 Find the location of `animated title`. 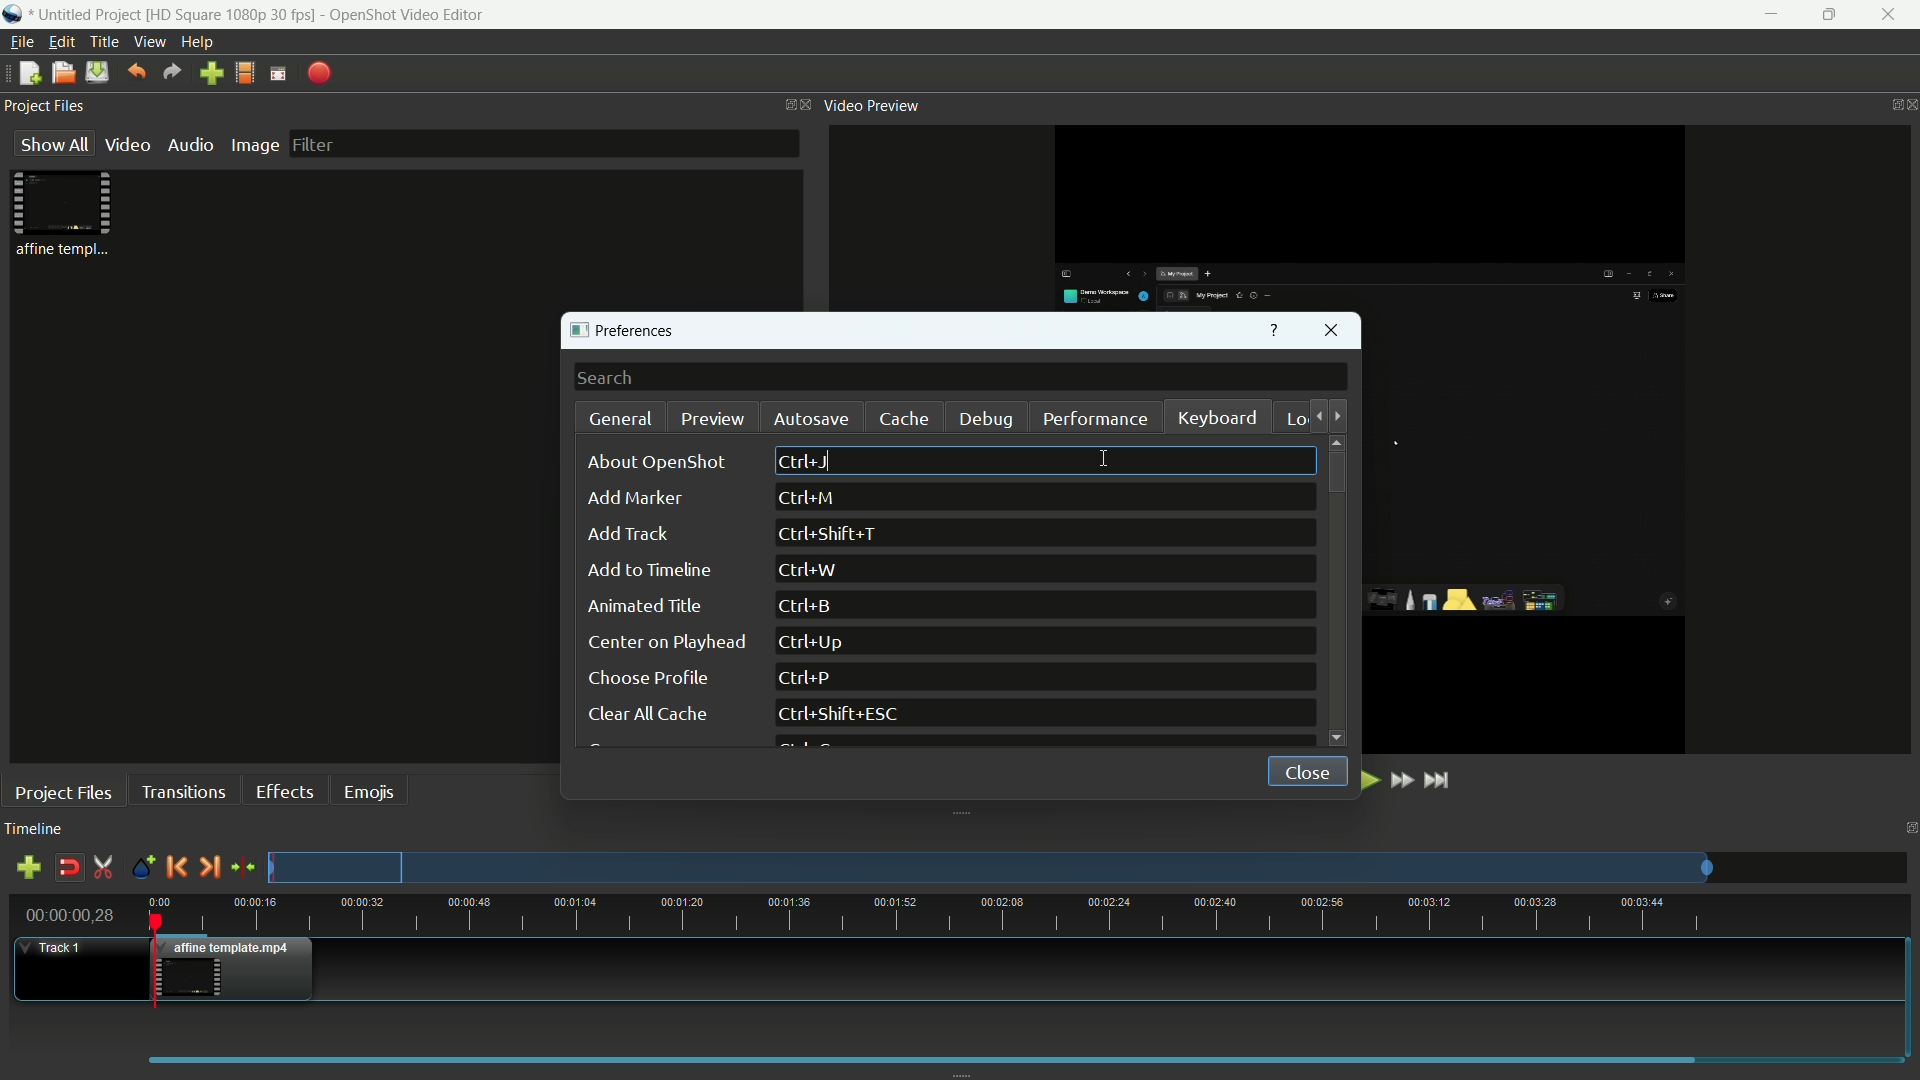

animated title is located at coordinates (647, 607).